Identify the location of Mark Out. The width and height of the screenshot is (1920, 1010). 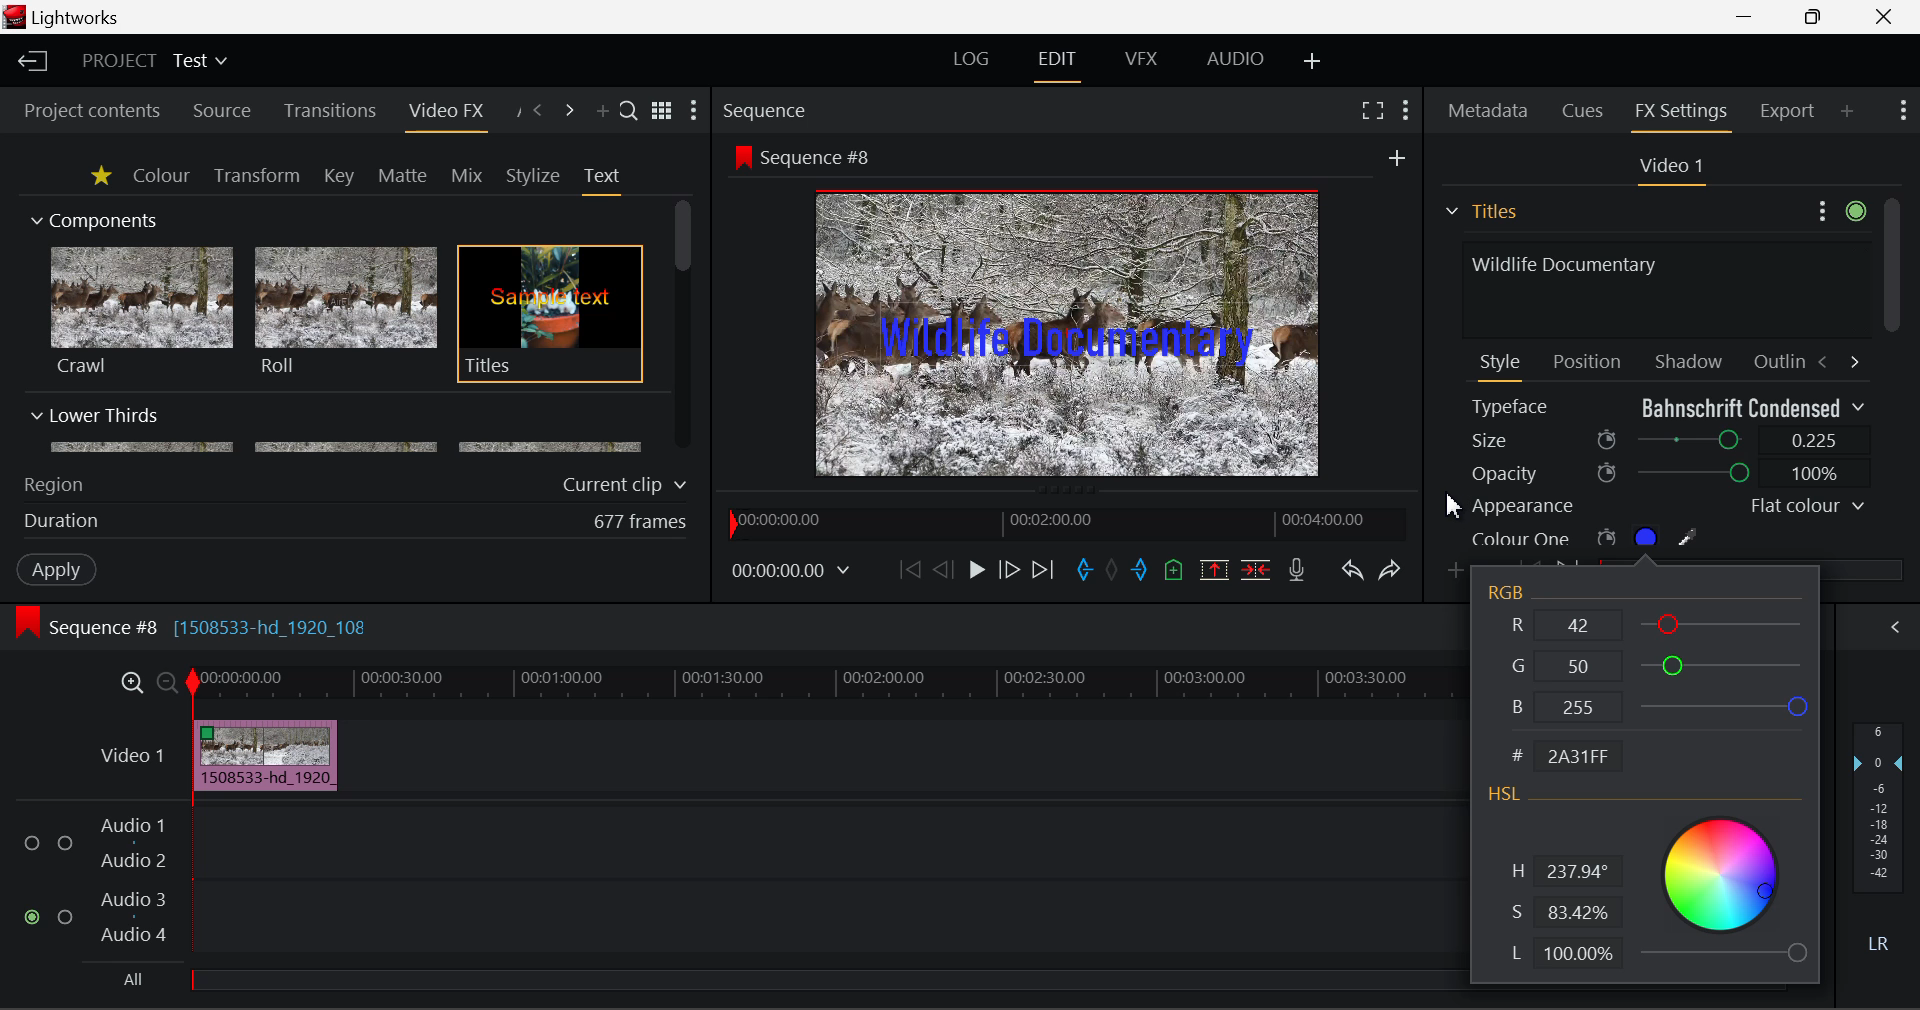
(1142, 572).